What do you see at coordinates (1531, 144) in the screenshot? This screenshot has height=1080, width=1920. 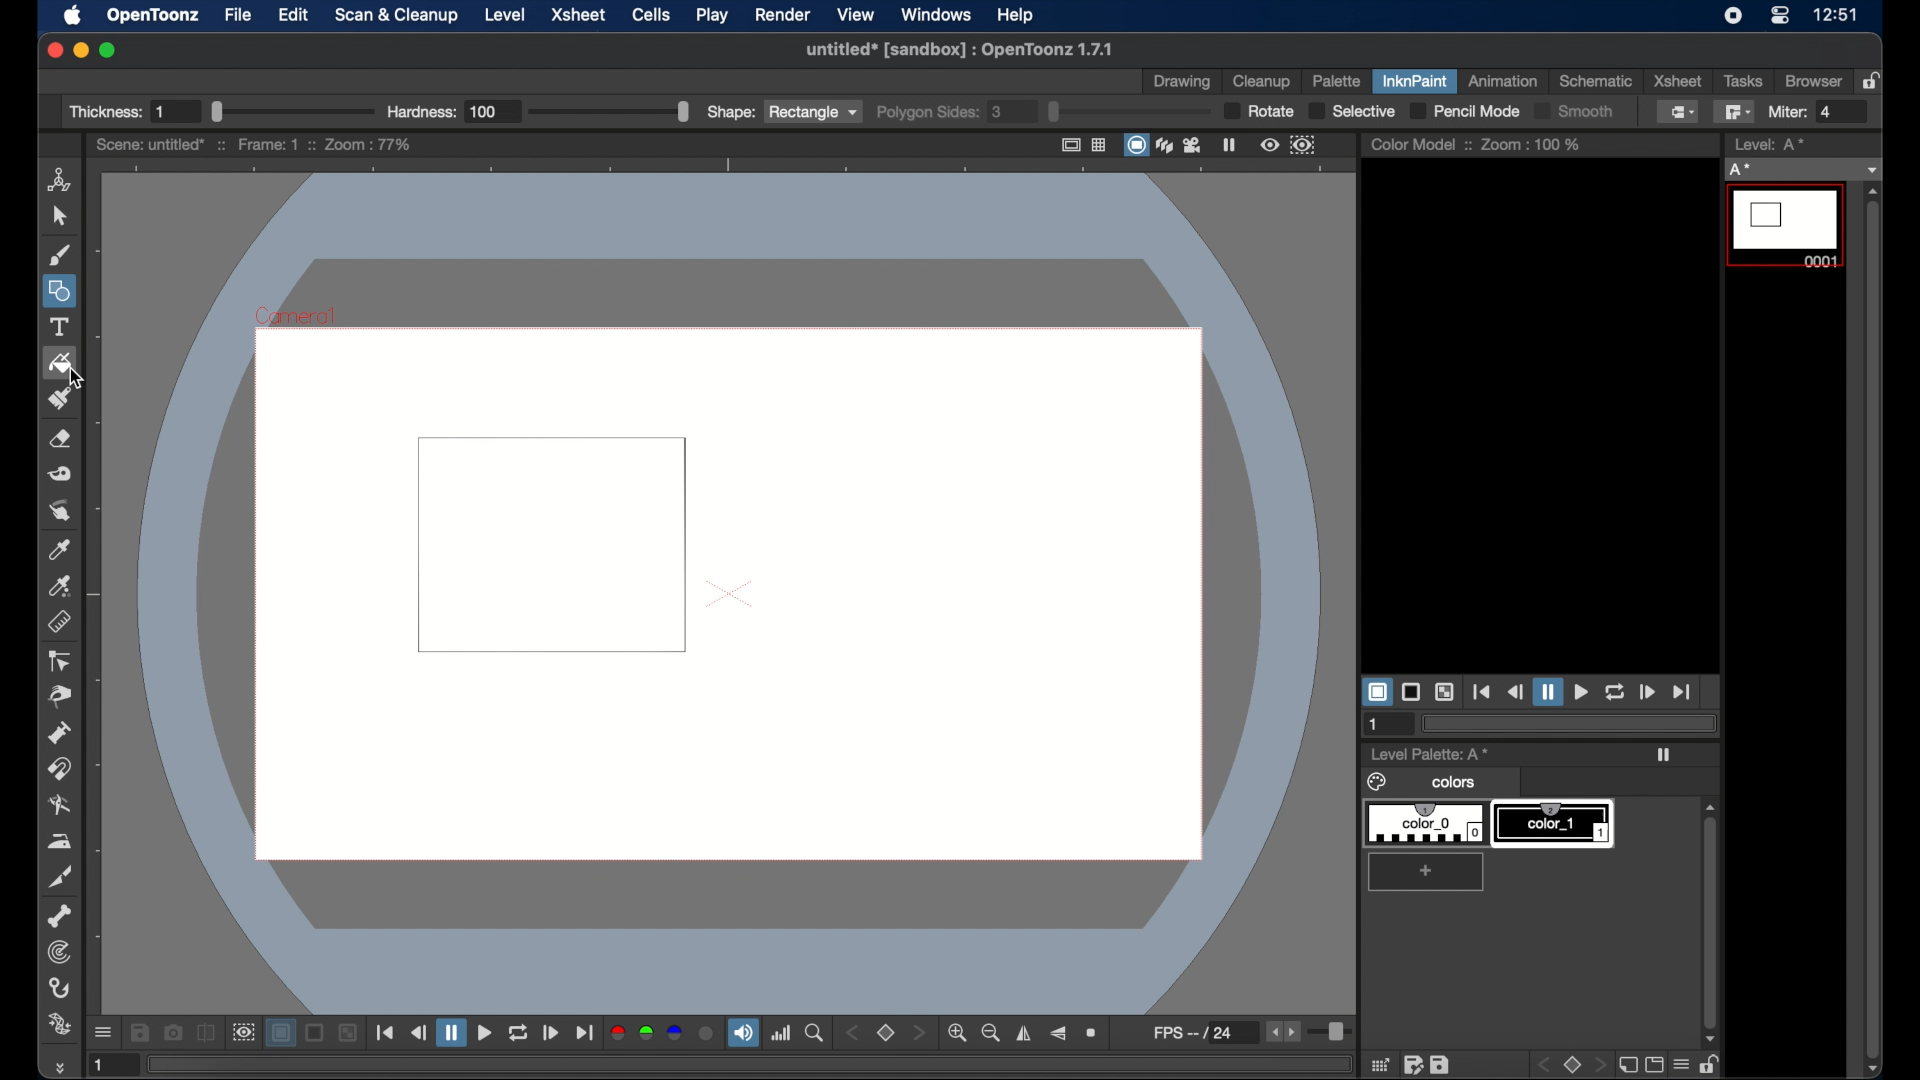 I see `zoom : 100%` at bounding box center [1531, 144].